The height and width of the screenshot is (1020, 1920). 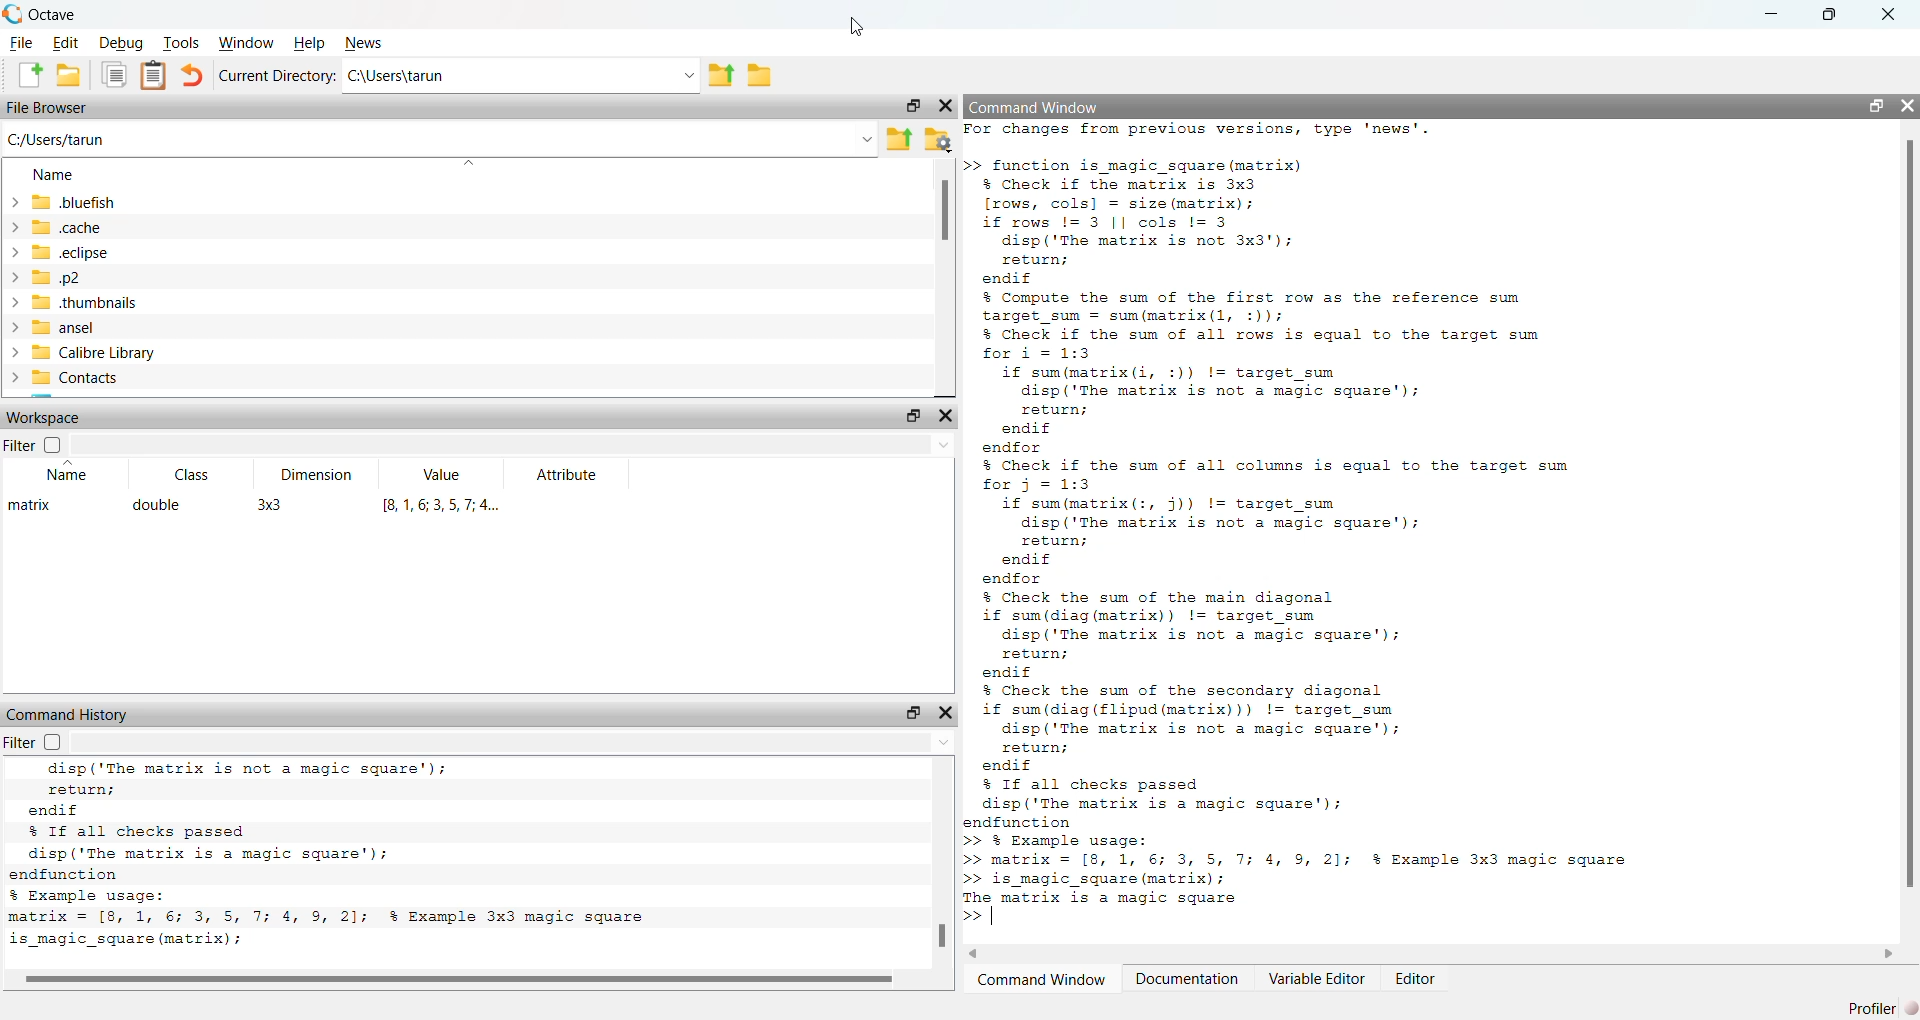 What do you see at coordinates (975, 954) in the screenshot?
I see `scroll left` at bounding box center [975, 954].